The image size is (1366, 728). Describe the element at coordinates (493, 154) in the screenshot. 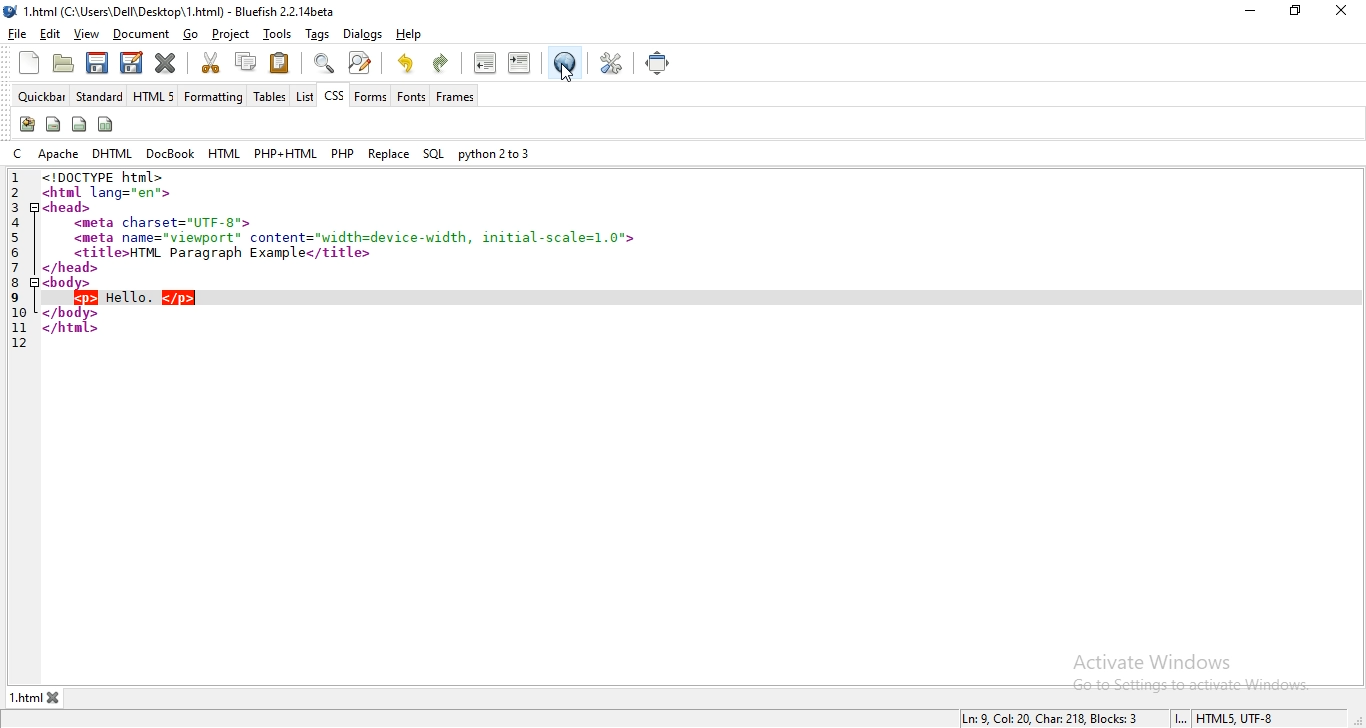

I see `python 2 to 3` at that location.